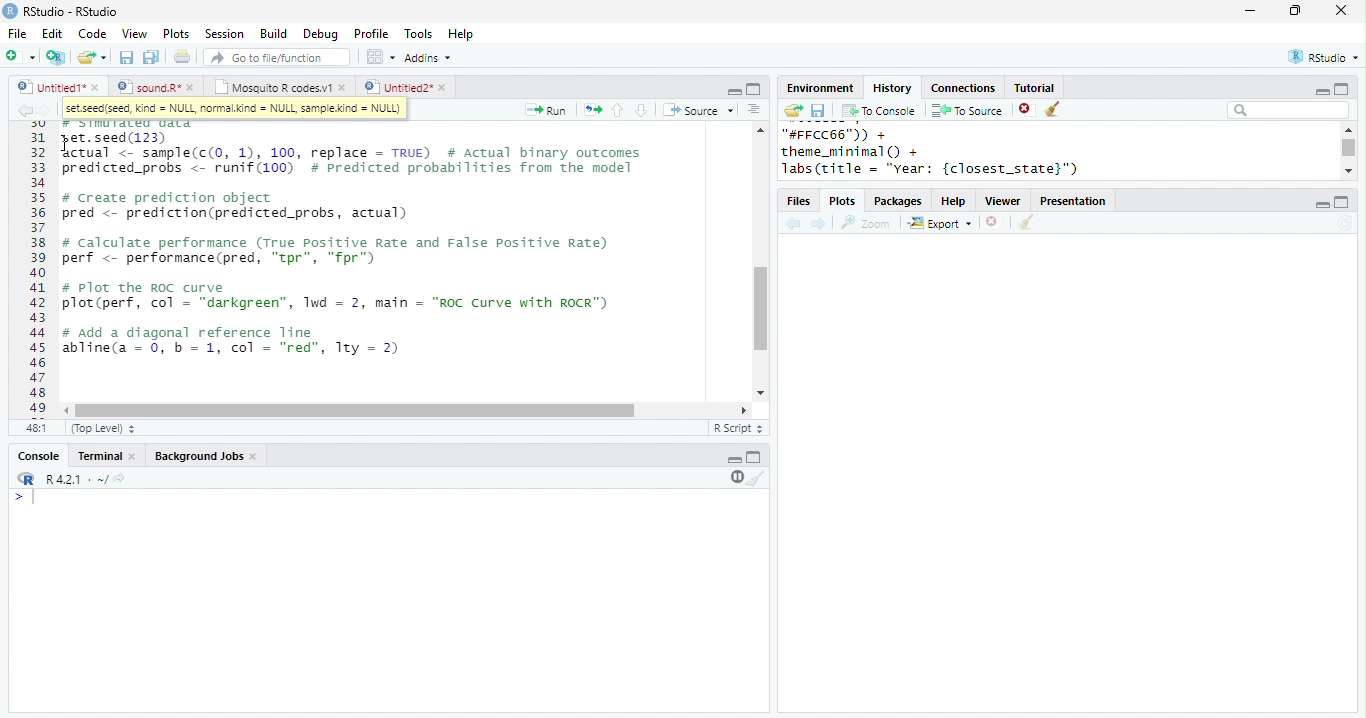 This screenshot has height=718, width=1366. Describe the element at coordinates (792, 110) in the screenshot. I see `open folder` at that location.